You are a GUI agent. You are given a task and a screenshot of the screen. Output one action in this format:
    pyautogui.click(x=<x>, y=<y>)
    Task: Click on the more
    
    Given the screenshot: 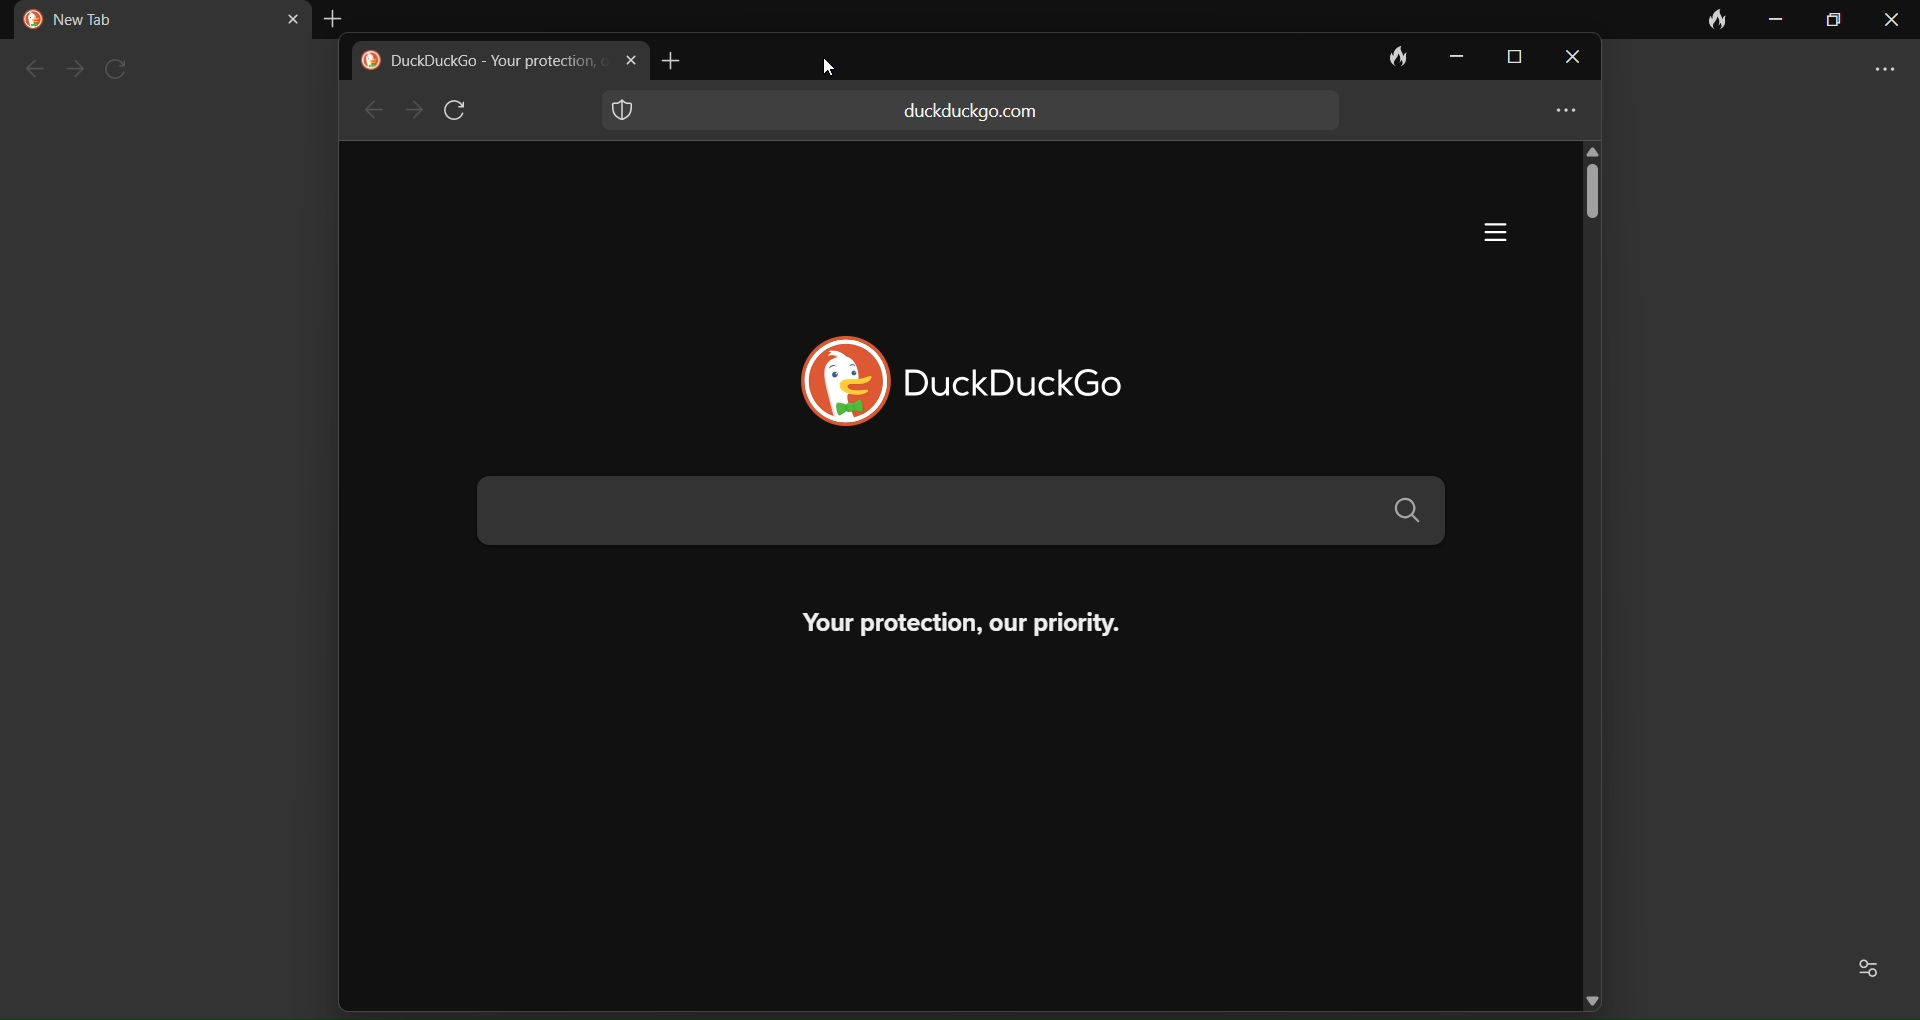 What is the action you would take?
    pyautogui.click(x=1888, y=68)
    